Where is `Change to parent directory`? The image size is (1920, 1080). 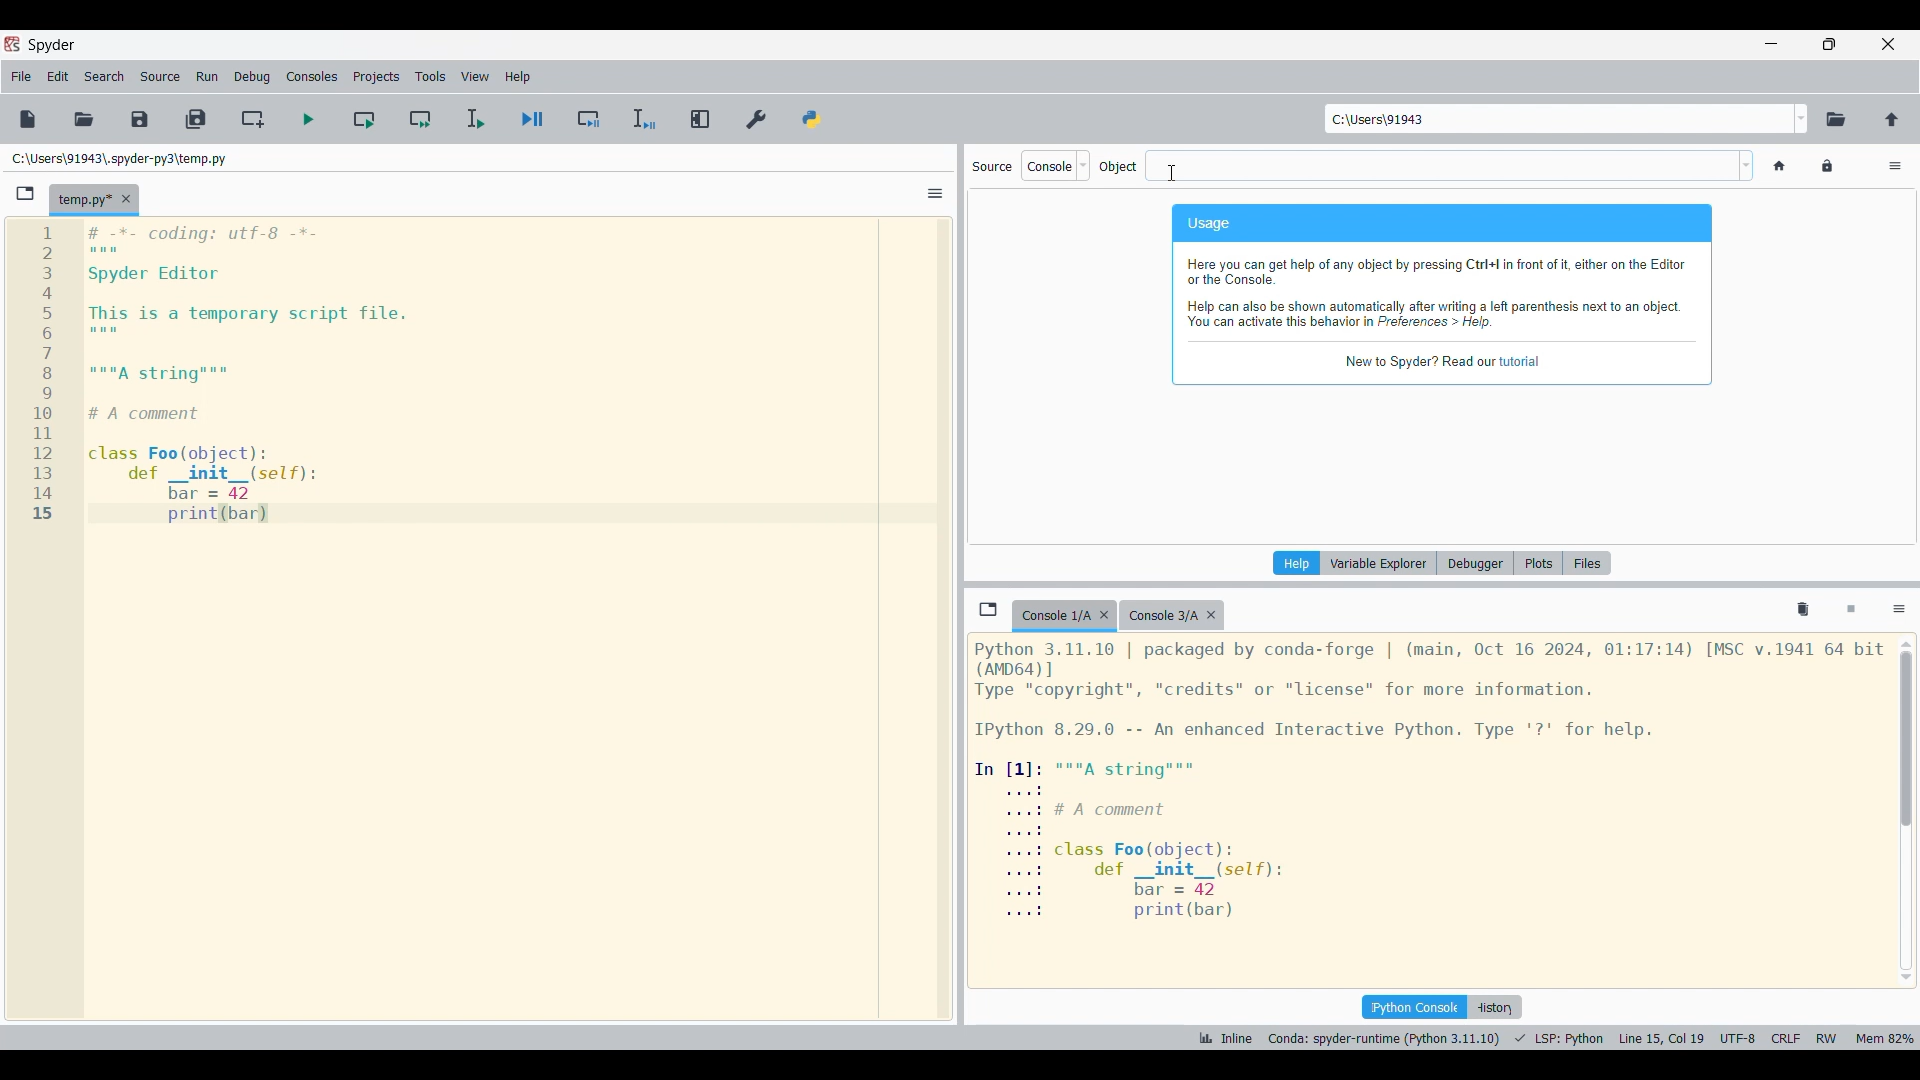
Change to parent directory is located at coordinates (1892, 120).